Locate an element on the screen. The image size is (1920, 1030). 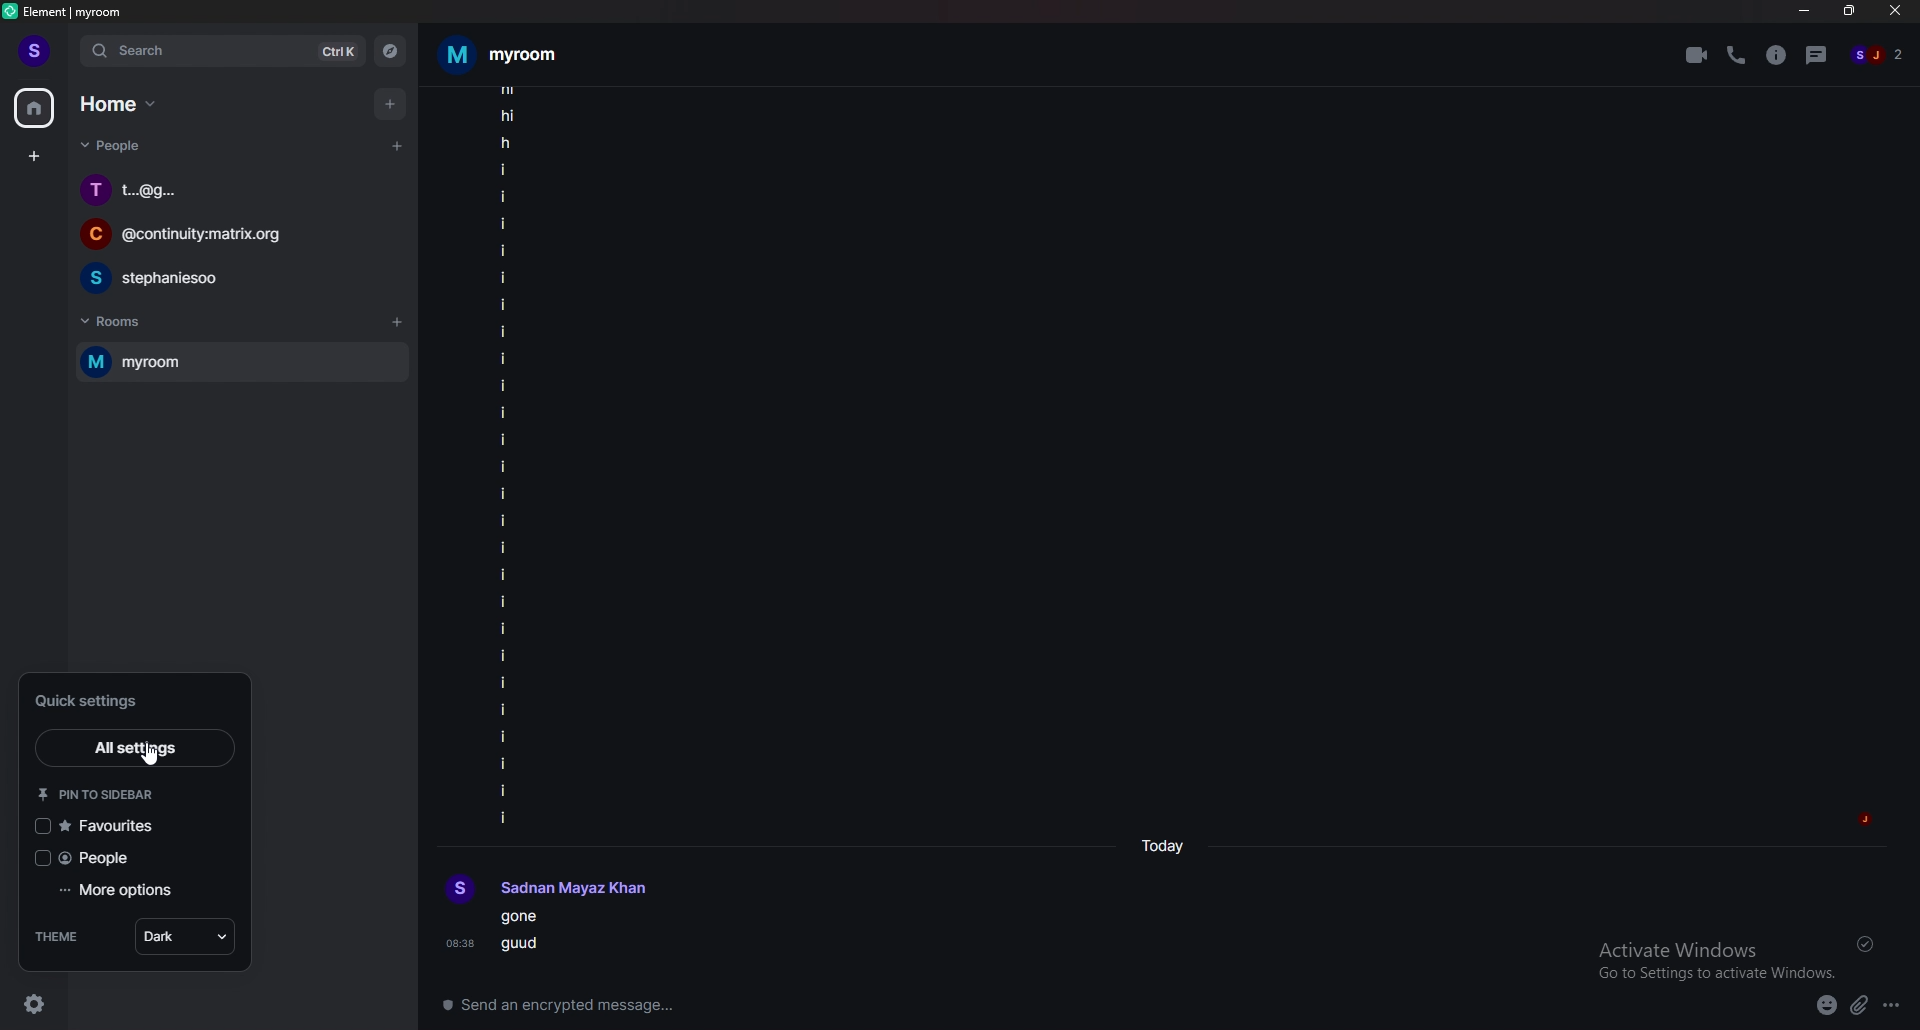
attachments is located at coordinates (1863, 1006).